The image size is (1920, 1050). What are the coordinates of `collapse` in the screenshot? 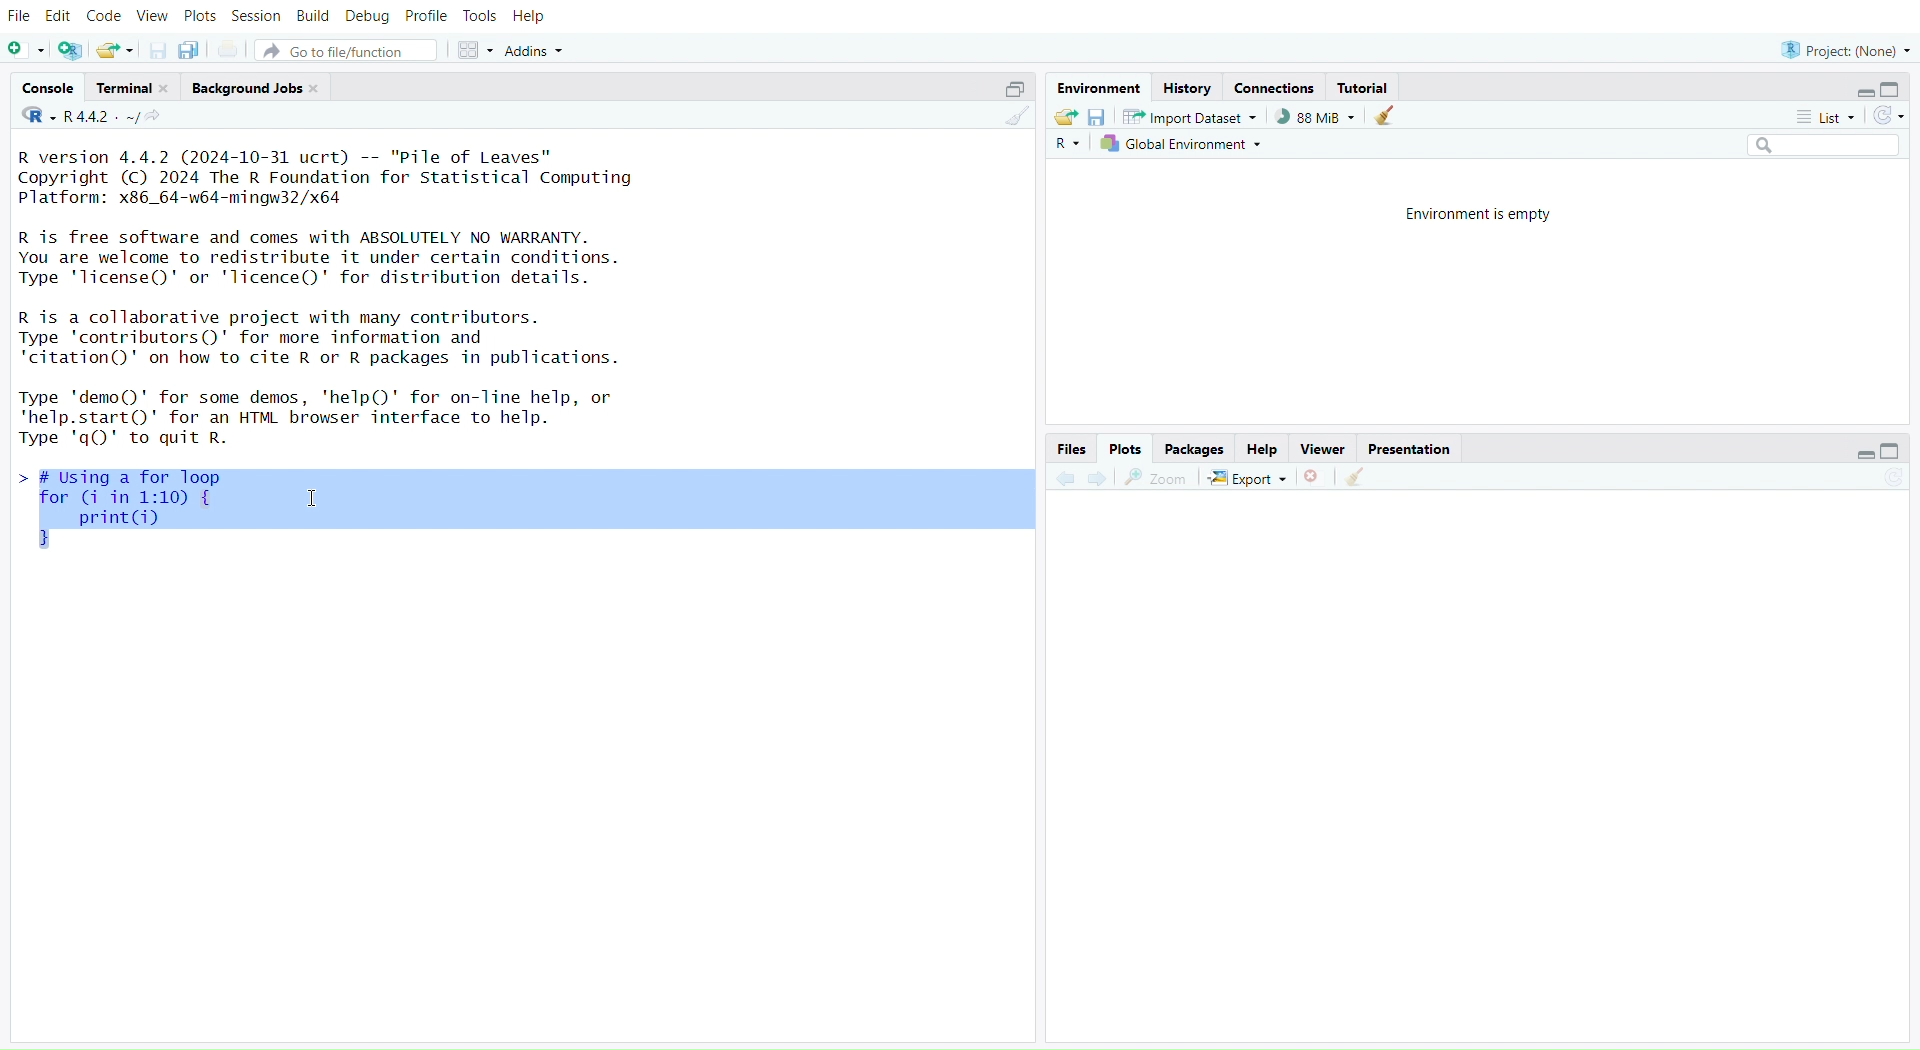 It's located at (1013, 89).